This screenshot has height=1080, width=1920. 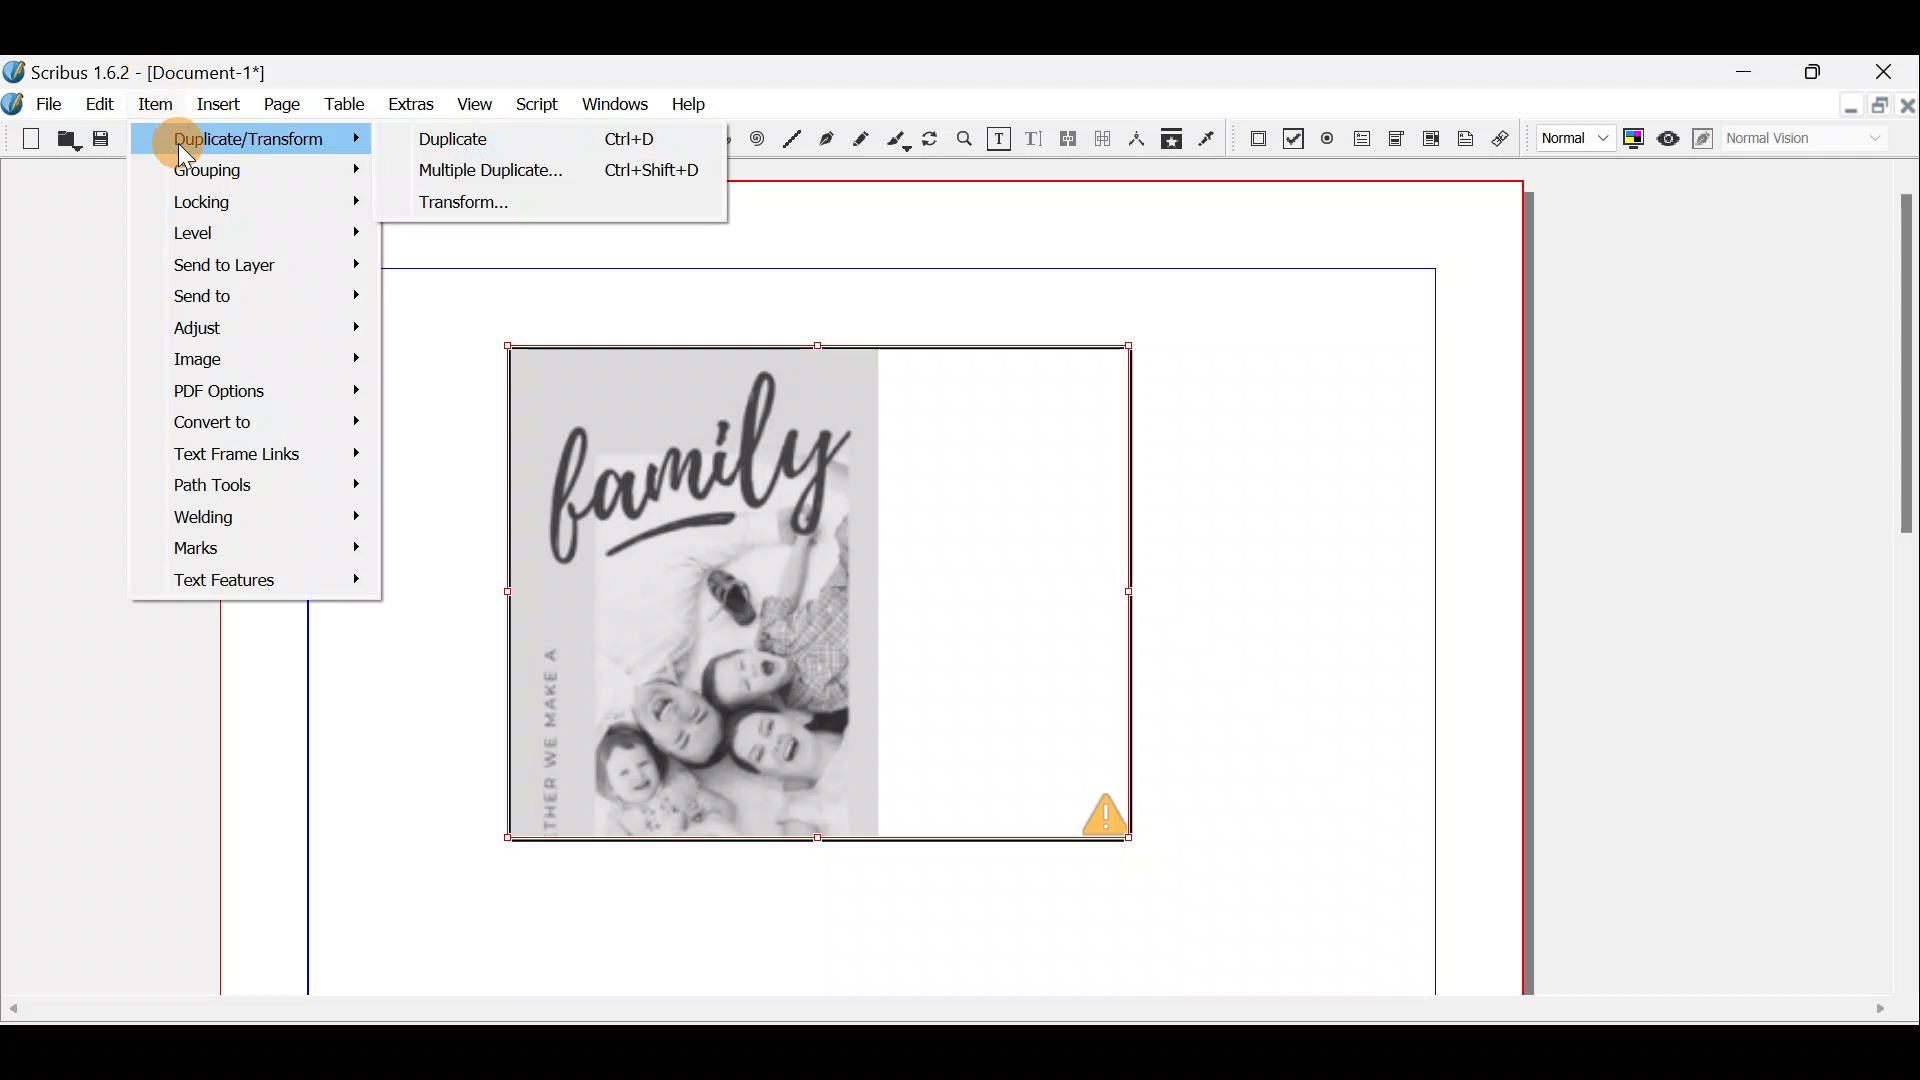 What do you see at coordinates (1359, 139) in the screenshot?
I see `PDF text field` at bounding box center [1359, 139].